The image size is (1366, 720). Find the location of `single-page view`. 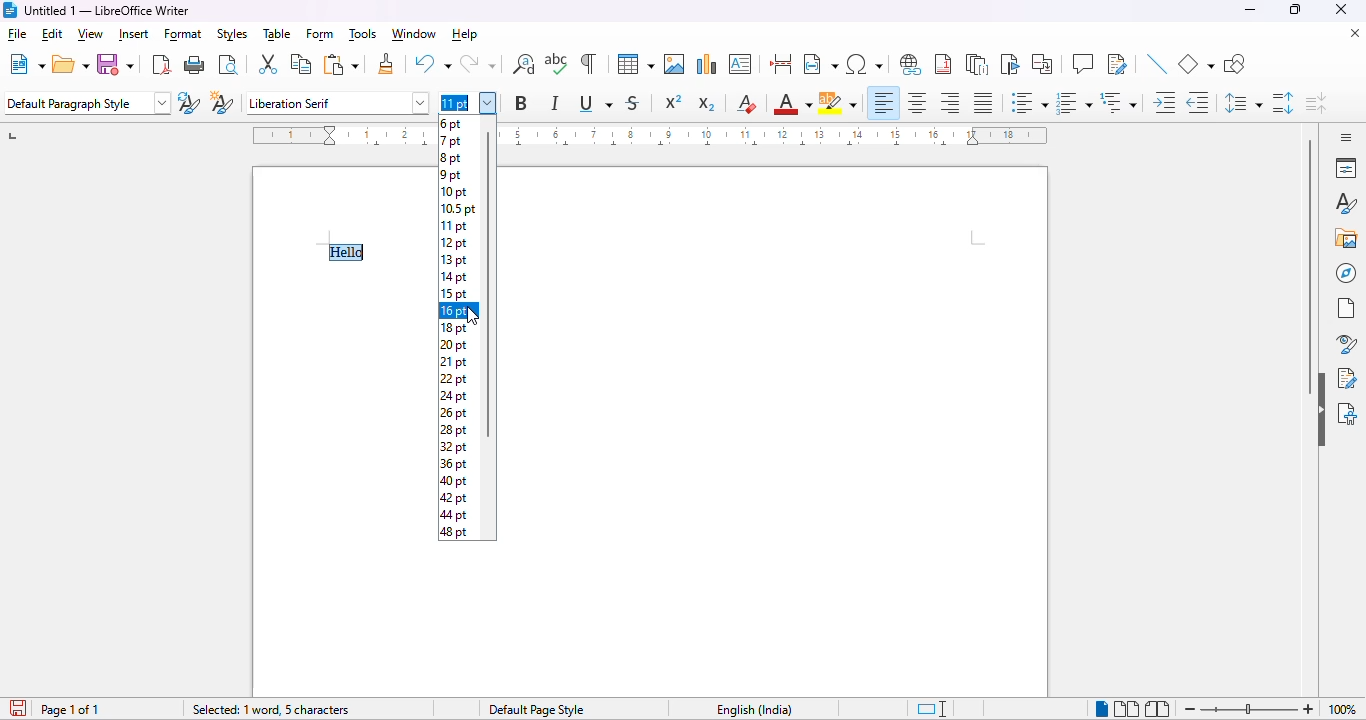

single-page view is located at coordinates (1102, 710).